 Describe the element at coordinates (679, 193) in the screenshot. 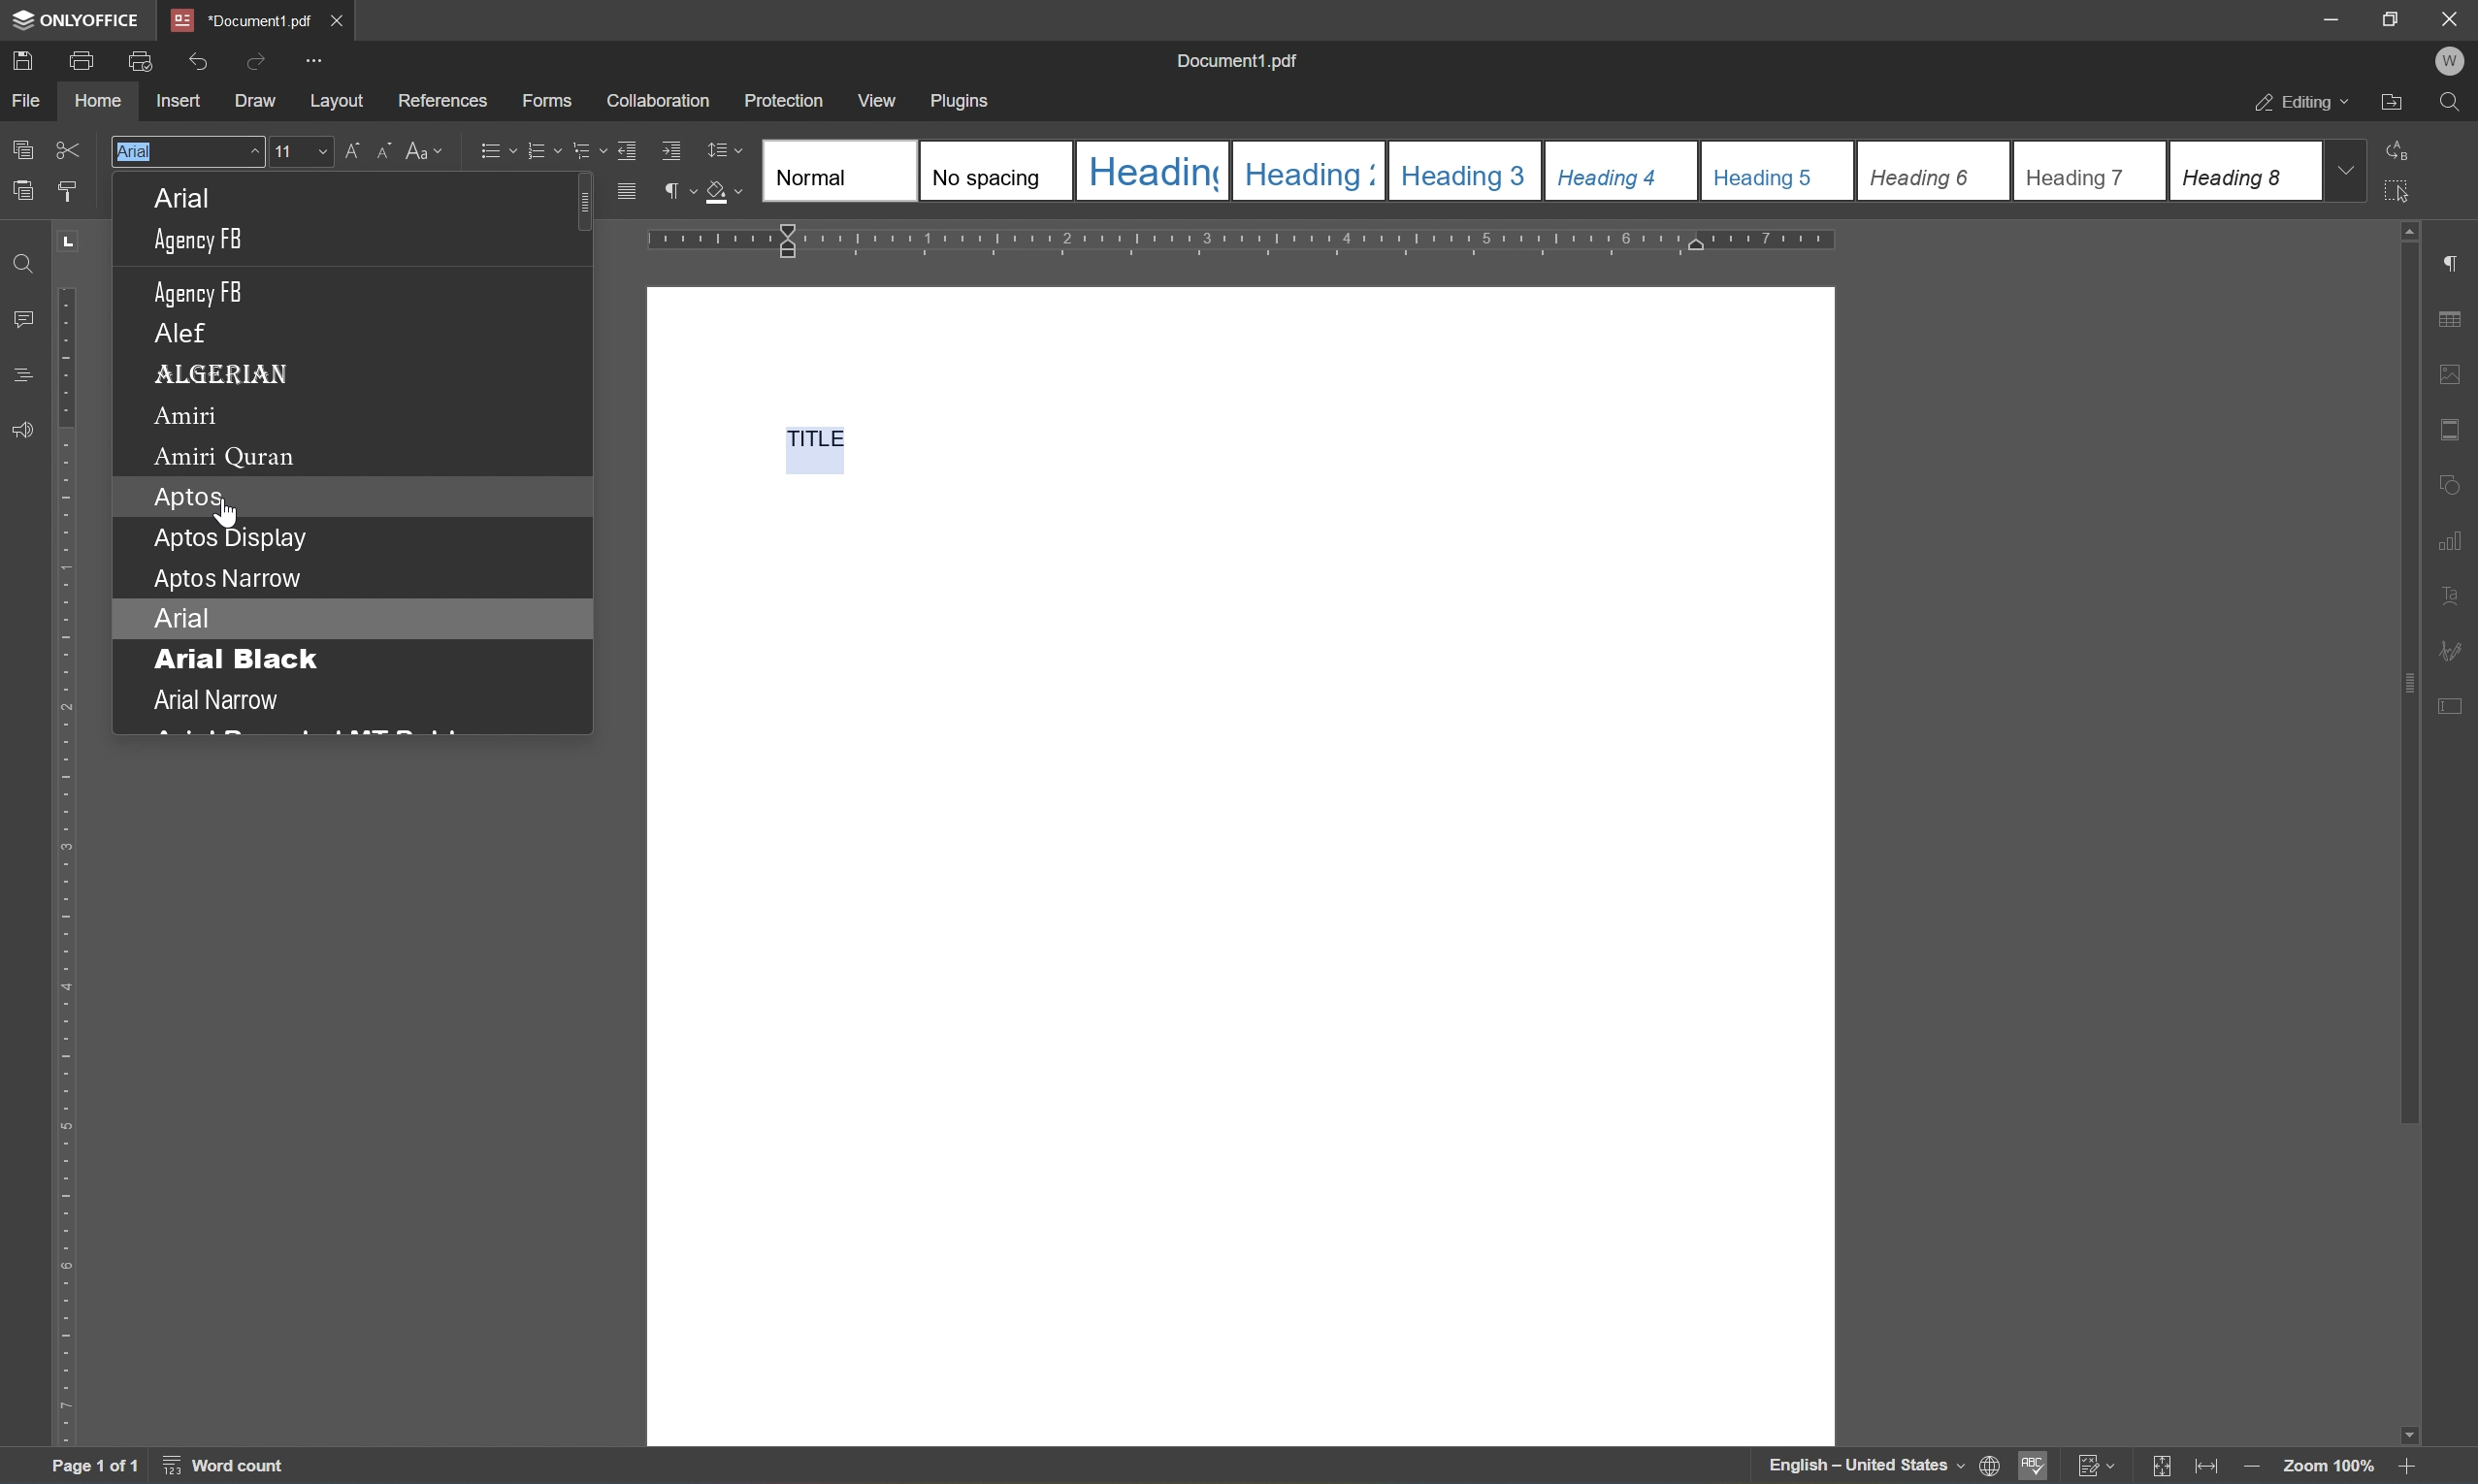

I see `non printing characters` at that location.